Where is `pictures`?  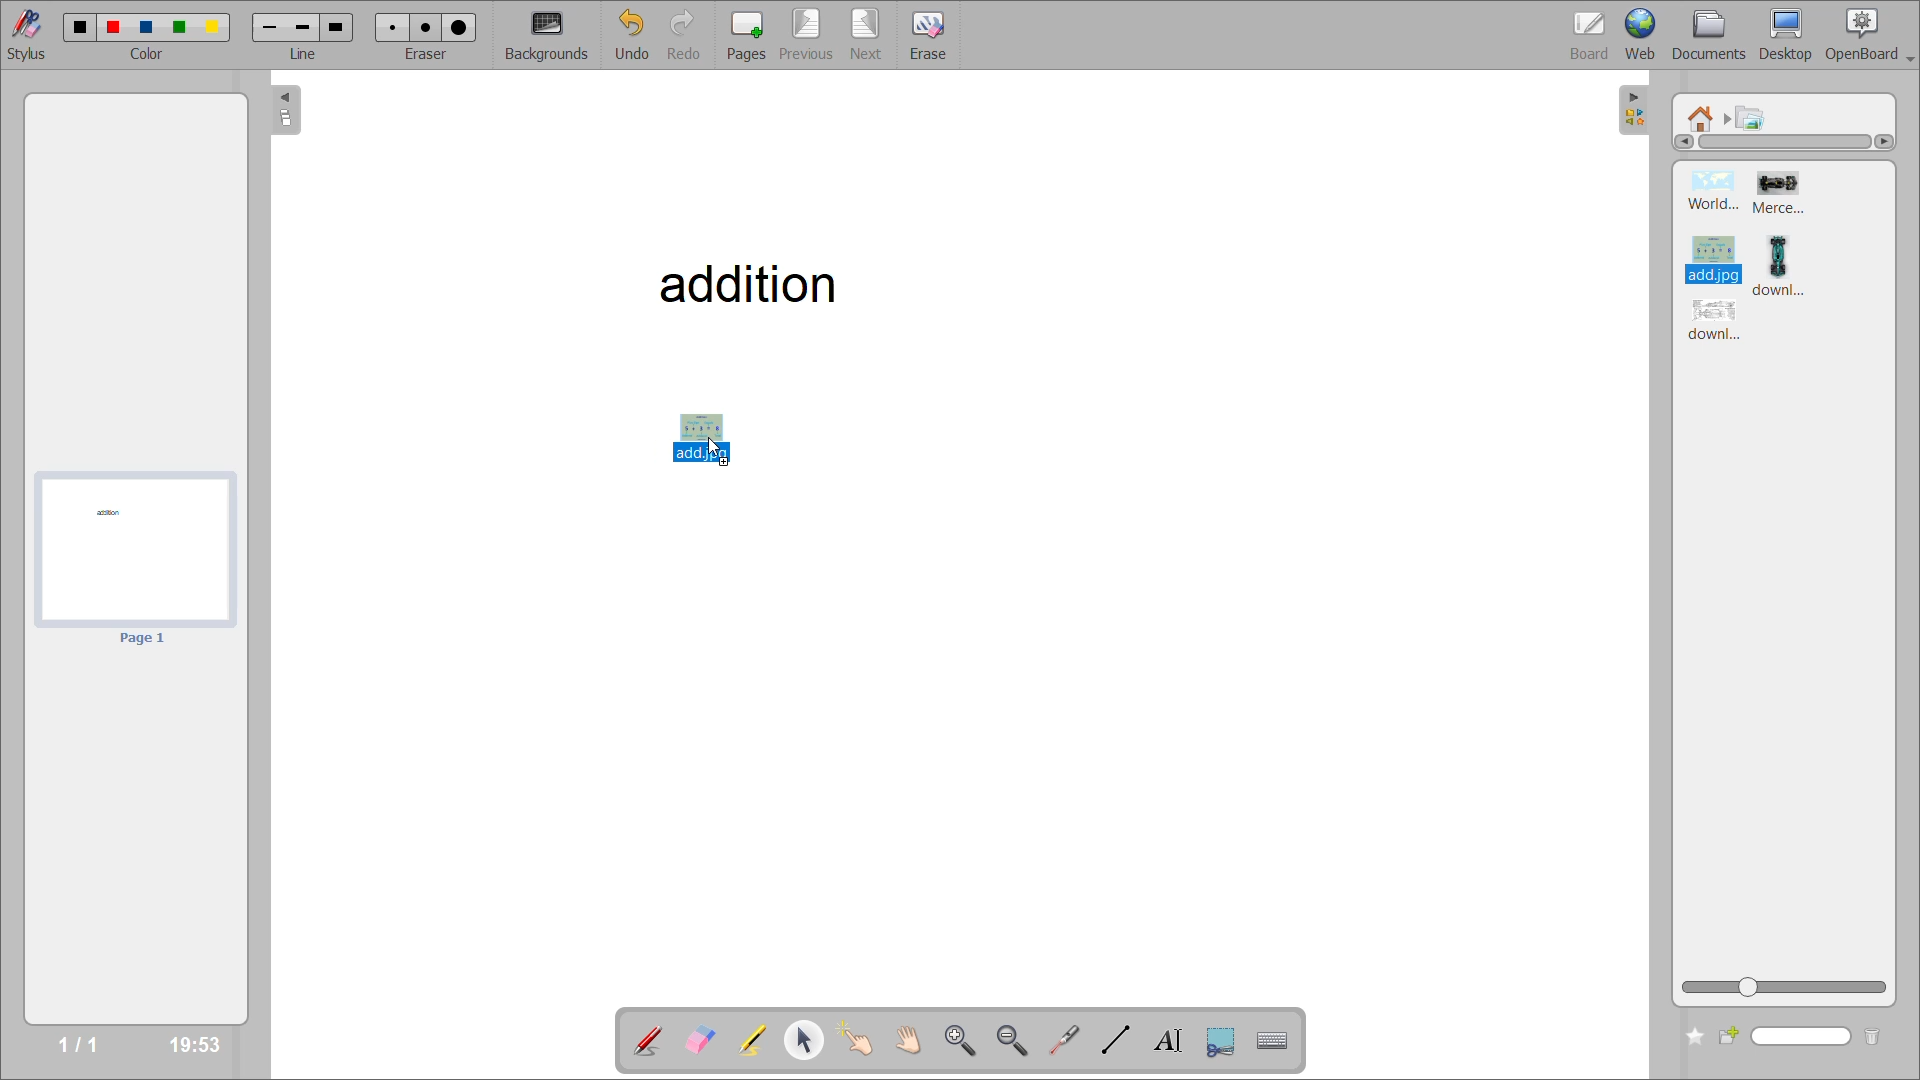 pictures is located at coordinates (1753, 118).